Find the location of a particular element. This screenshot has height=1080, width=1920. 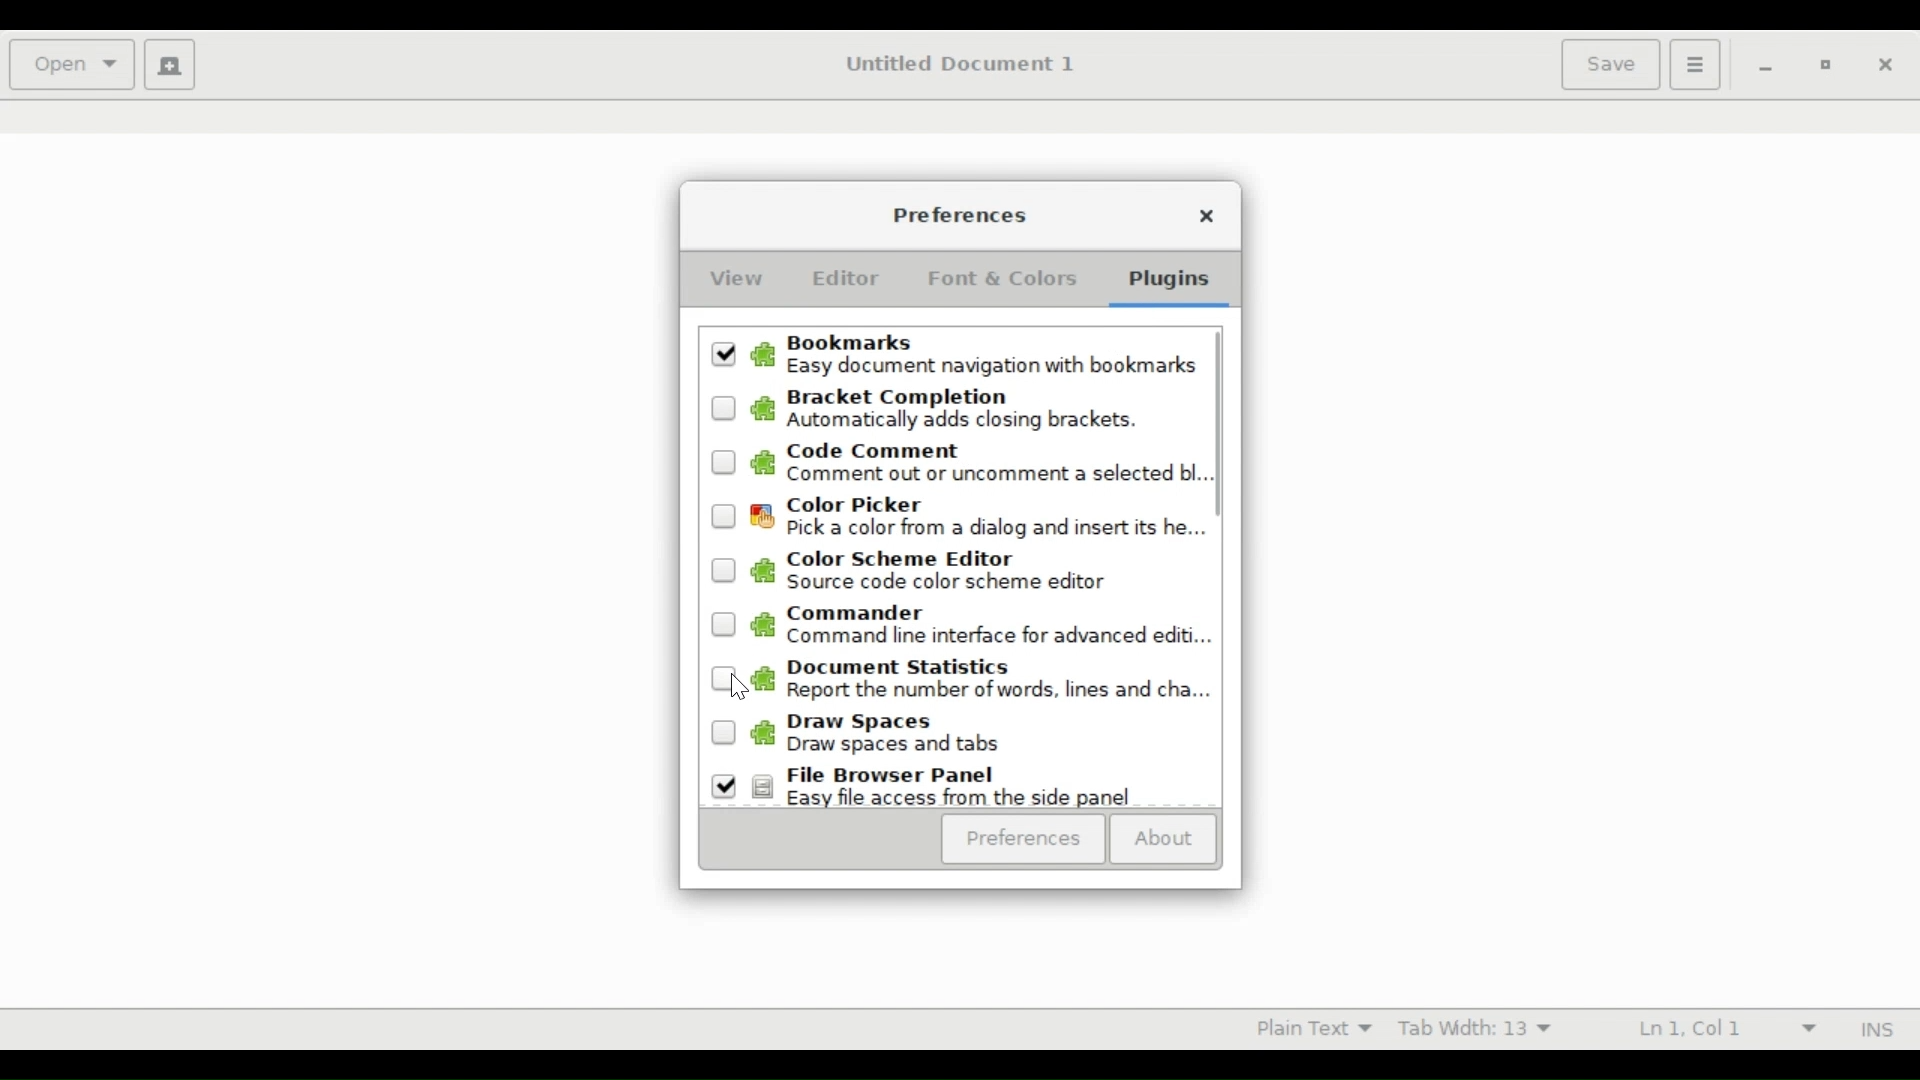

Unselected is located at coordinates (724, 407).